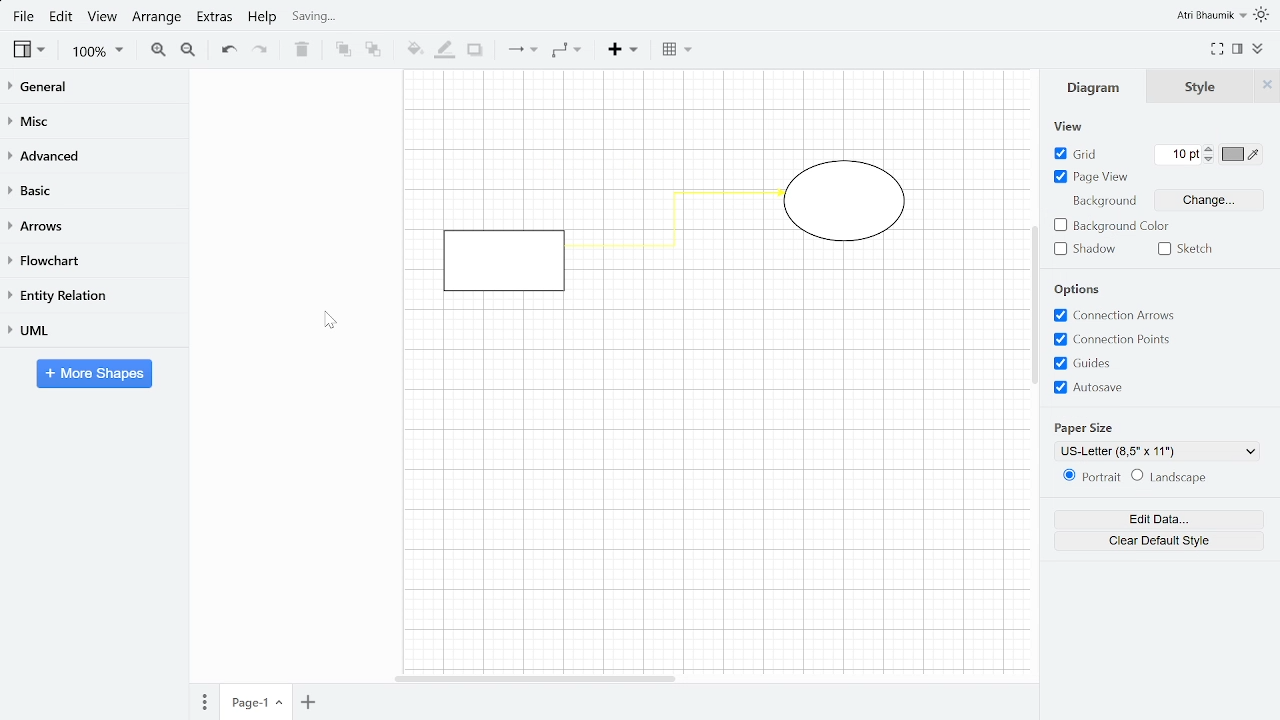  I want to click on Fullscreen, so click(1218, 49).